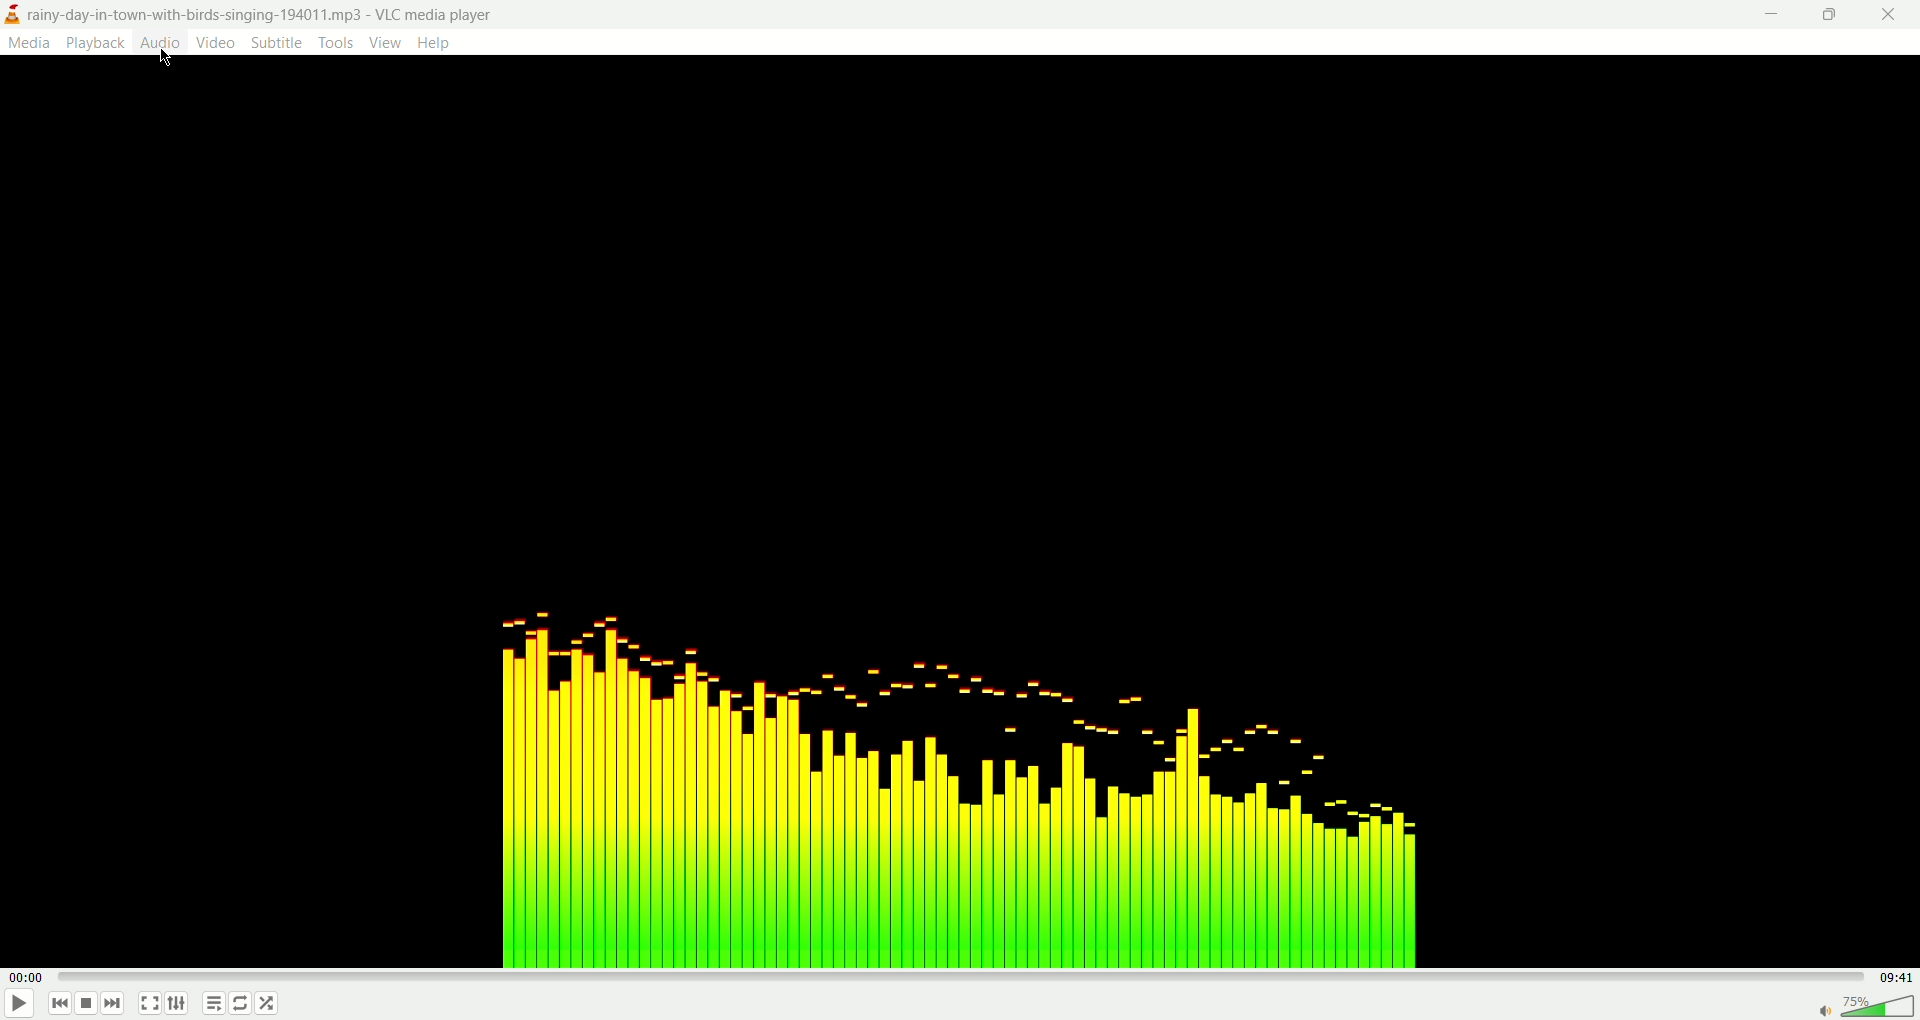 The width and height of the screenshot is (1920, 1020). Describe the element at coordinates (1829, 15) in the screenshot. I see `maximize` at that location.